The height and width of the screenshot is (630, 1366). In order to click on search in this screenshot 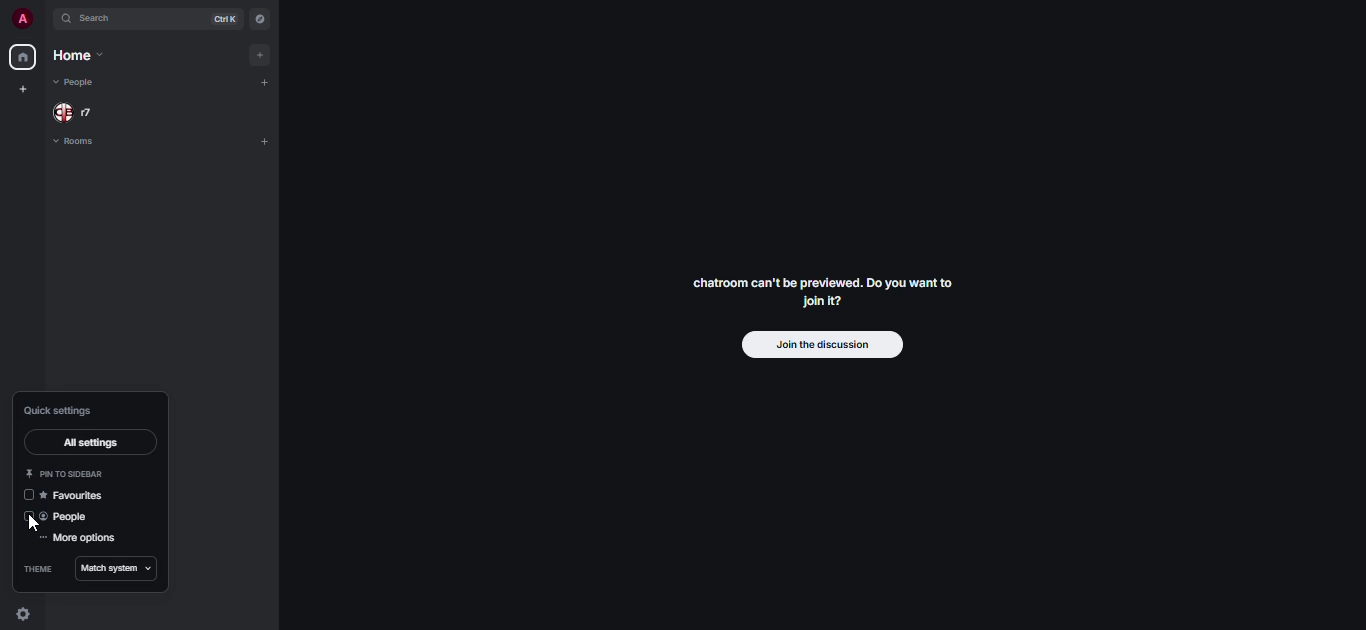, I will do `click(100, 21)`.